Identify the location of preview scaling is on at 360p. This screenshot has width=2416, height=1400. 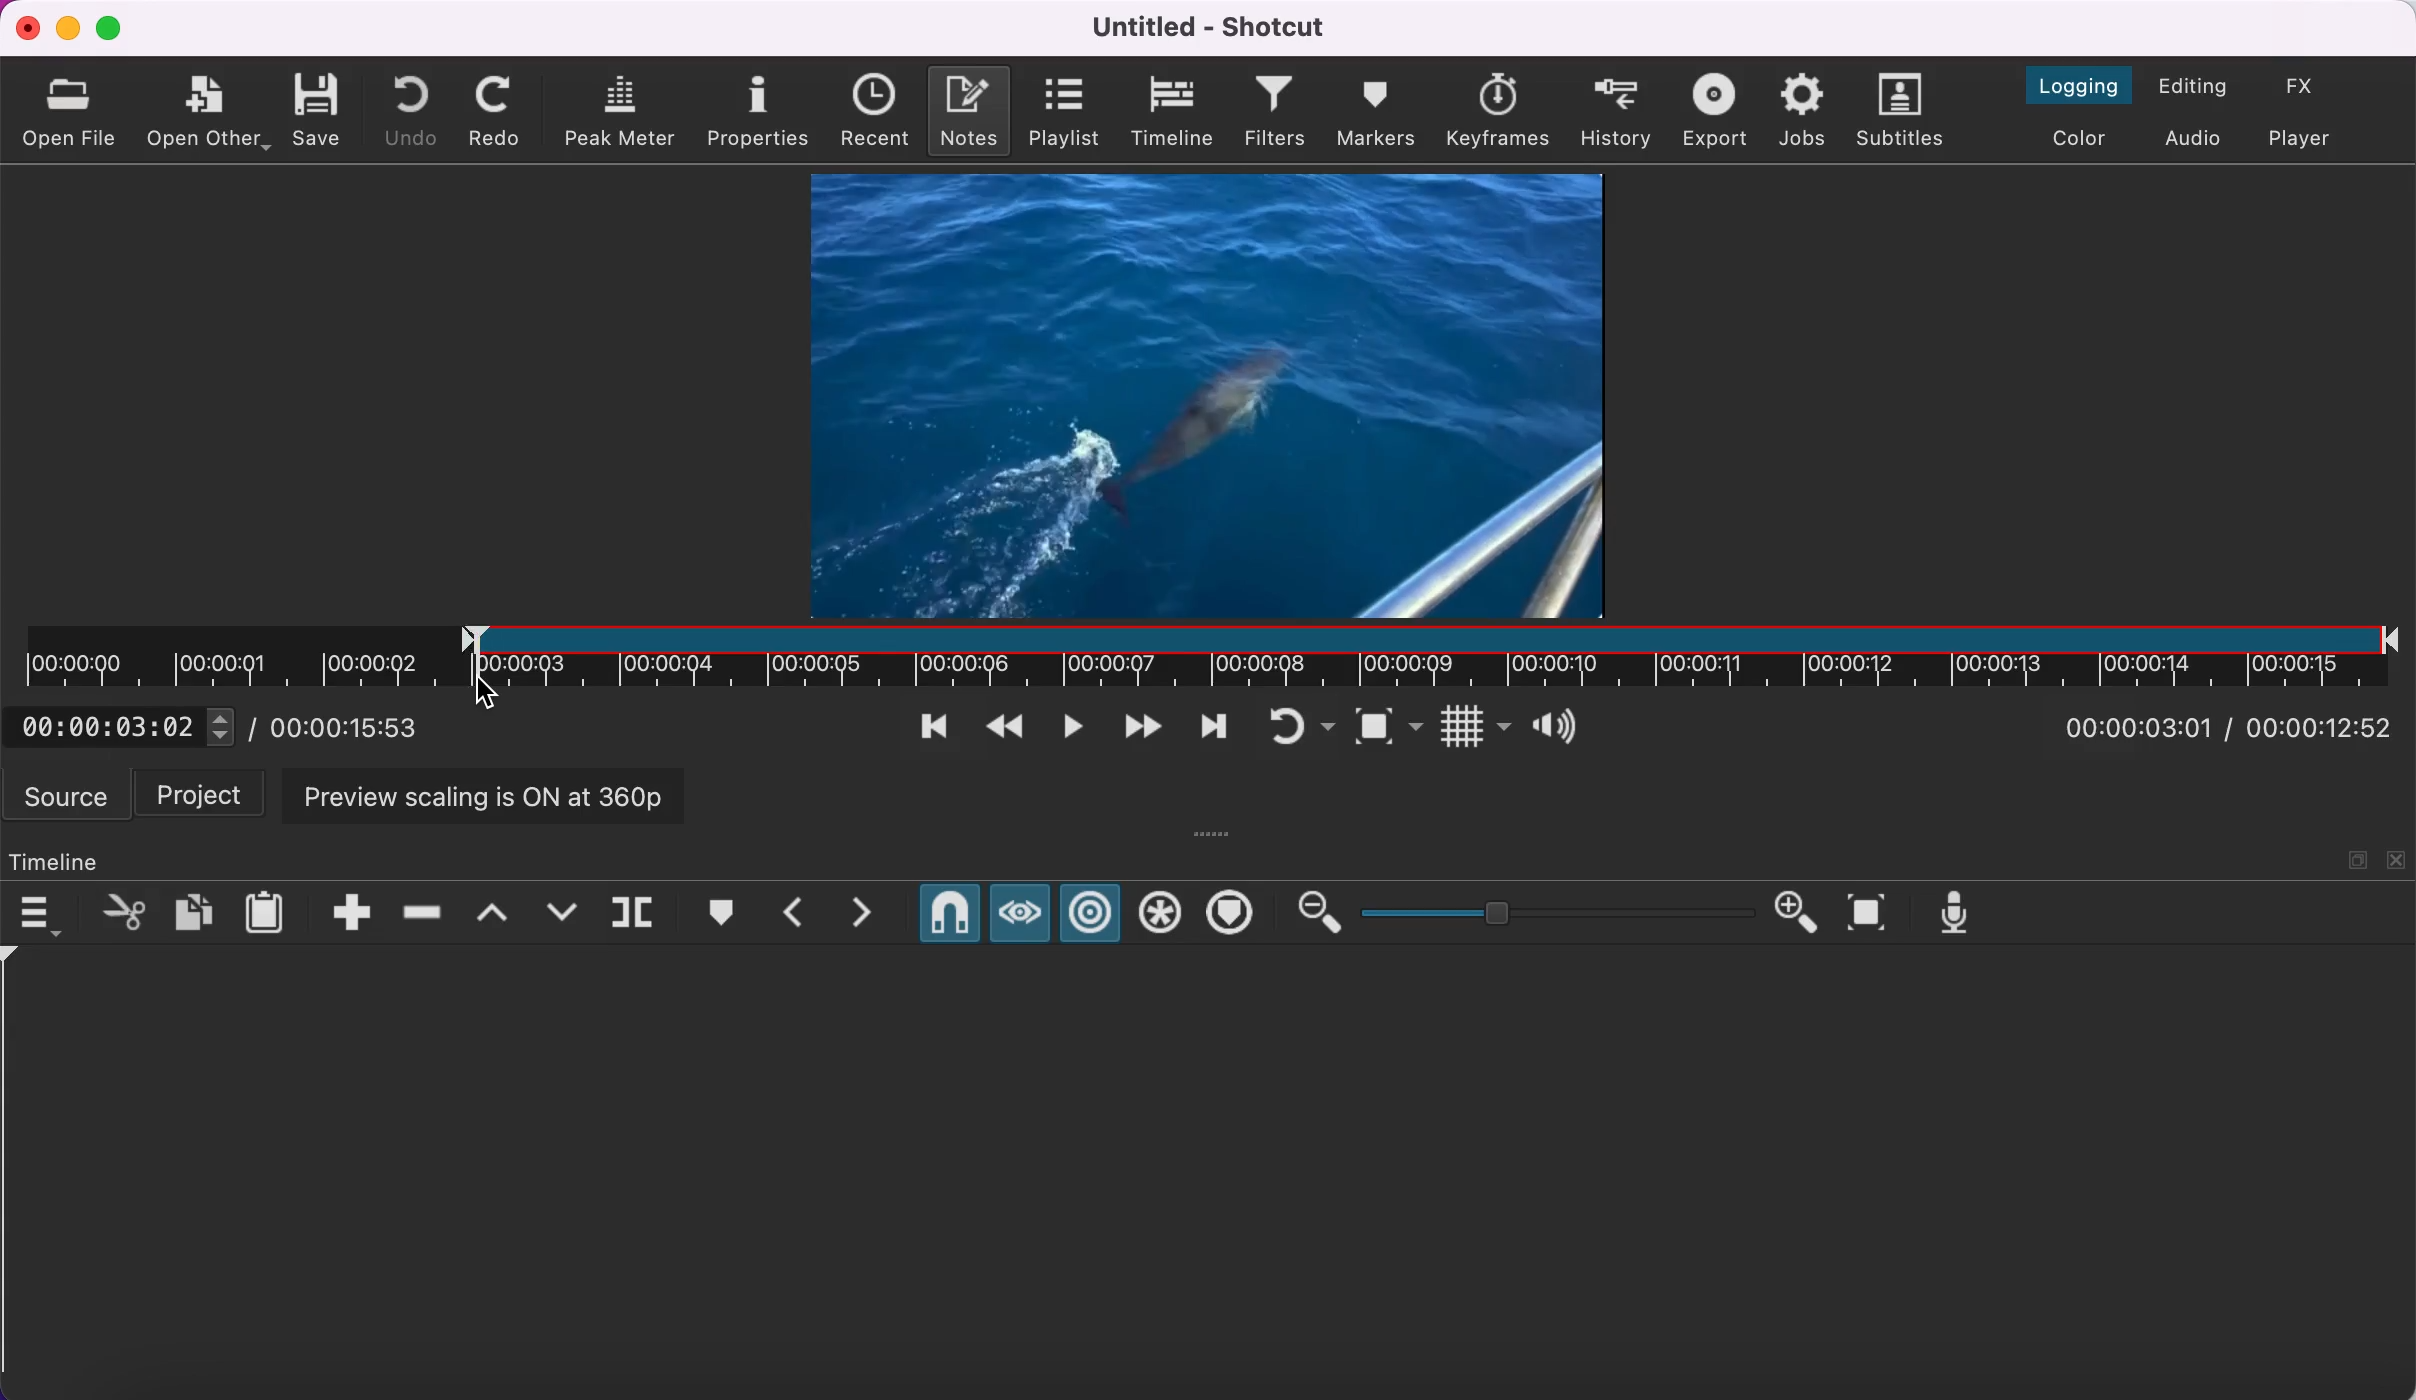
(484, 798).